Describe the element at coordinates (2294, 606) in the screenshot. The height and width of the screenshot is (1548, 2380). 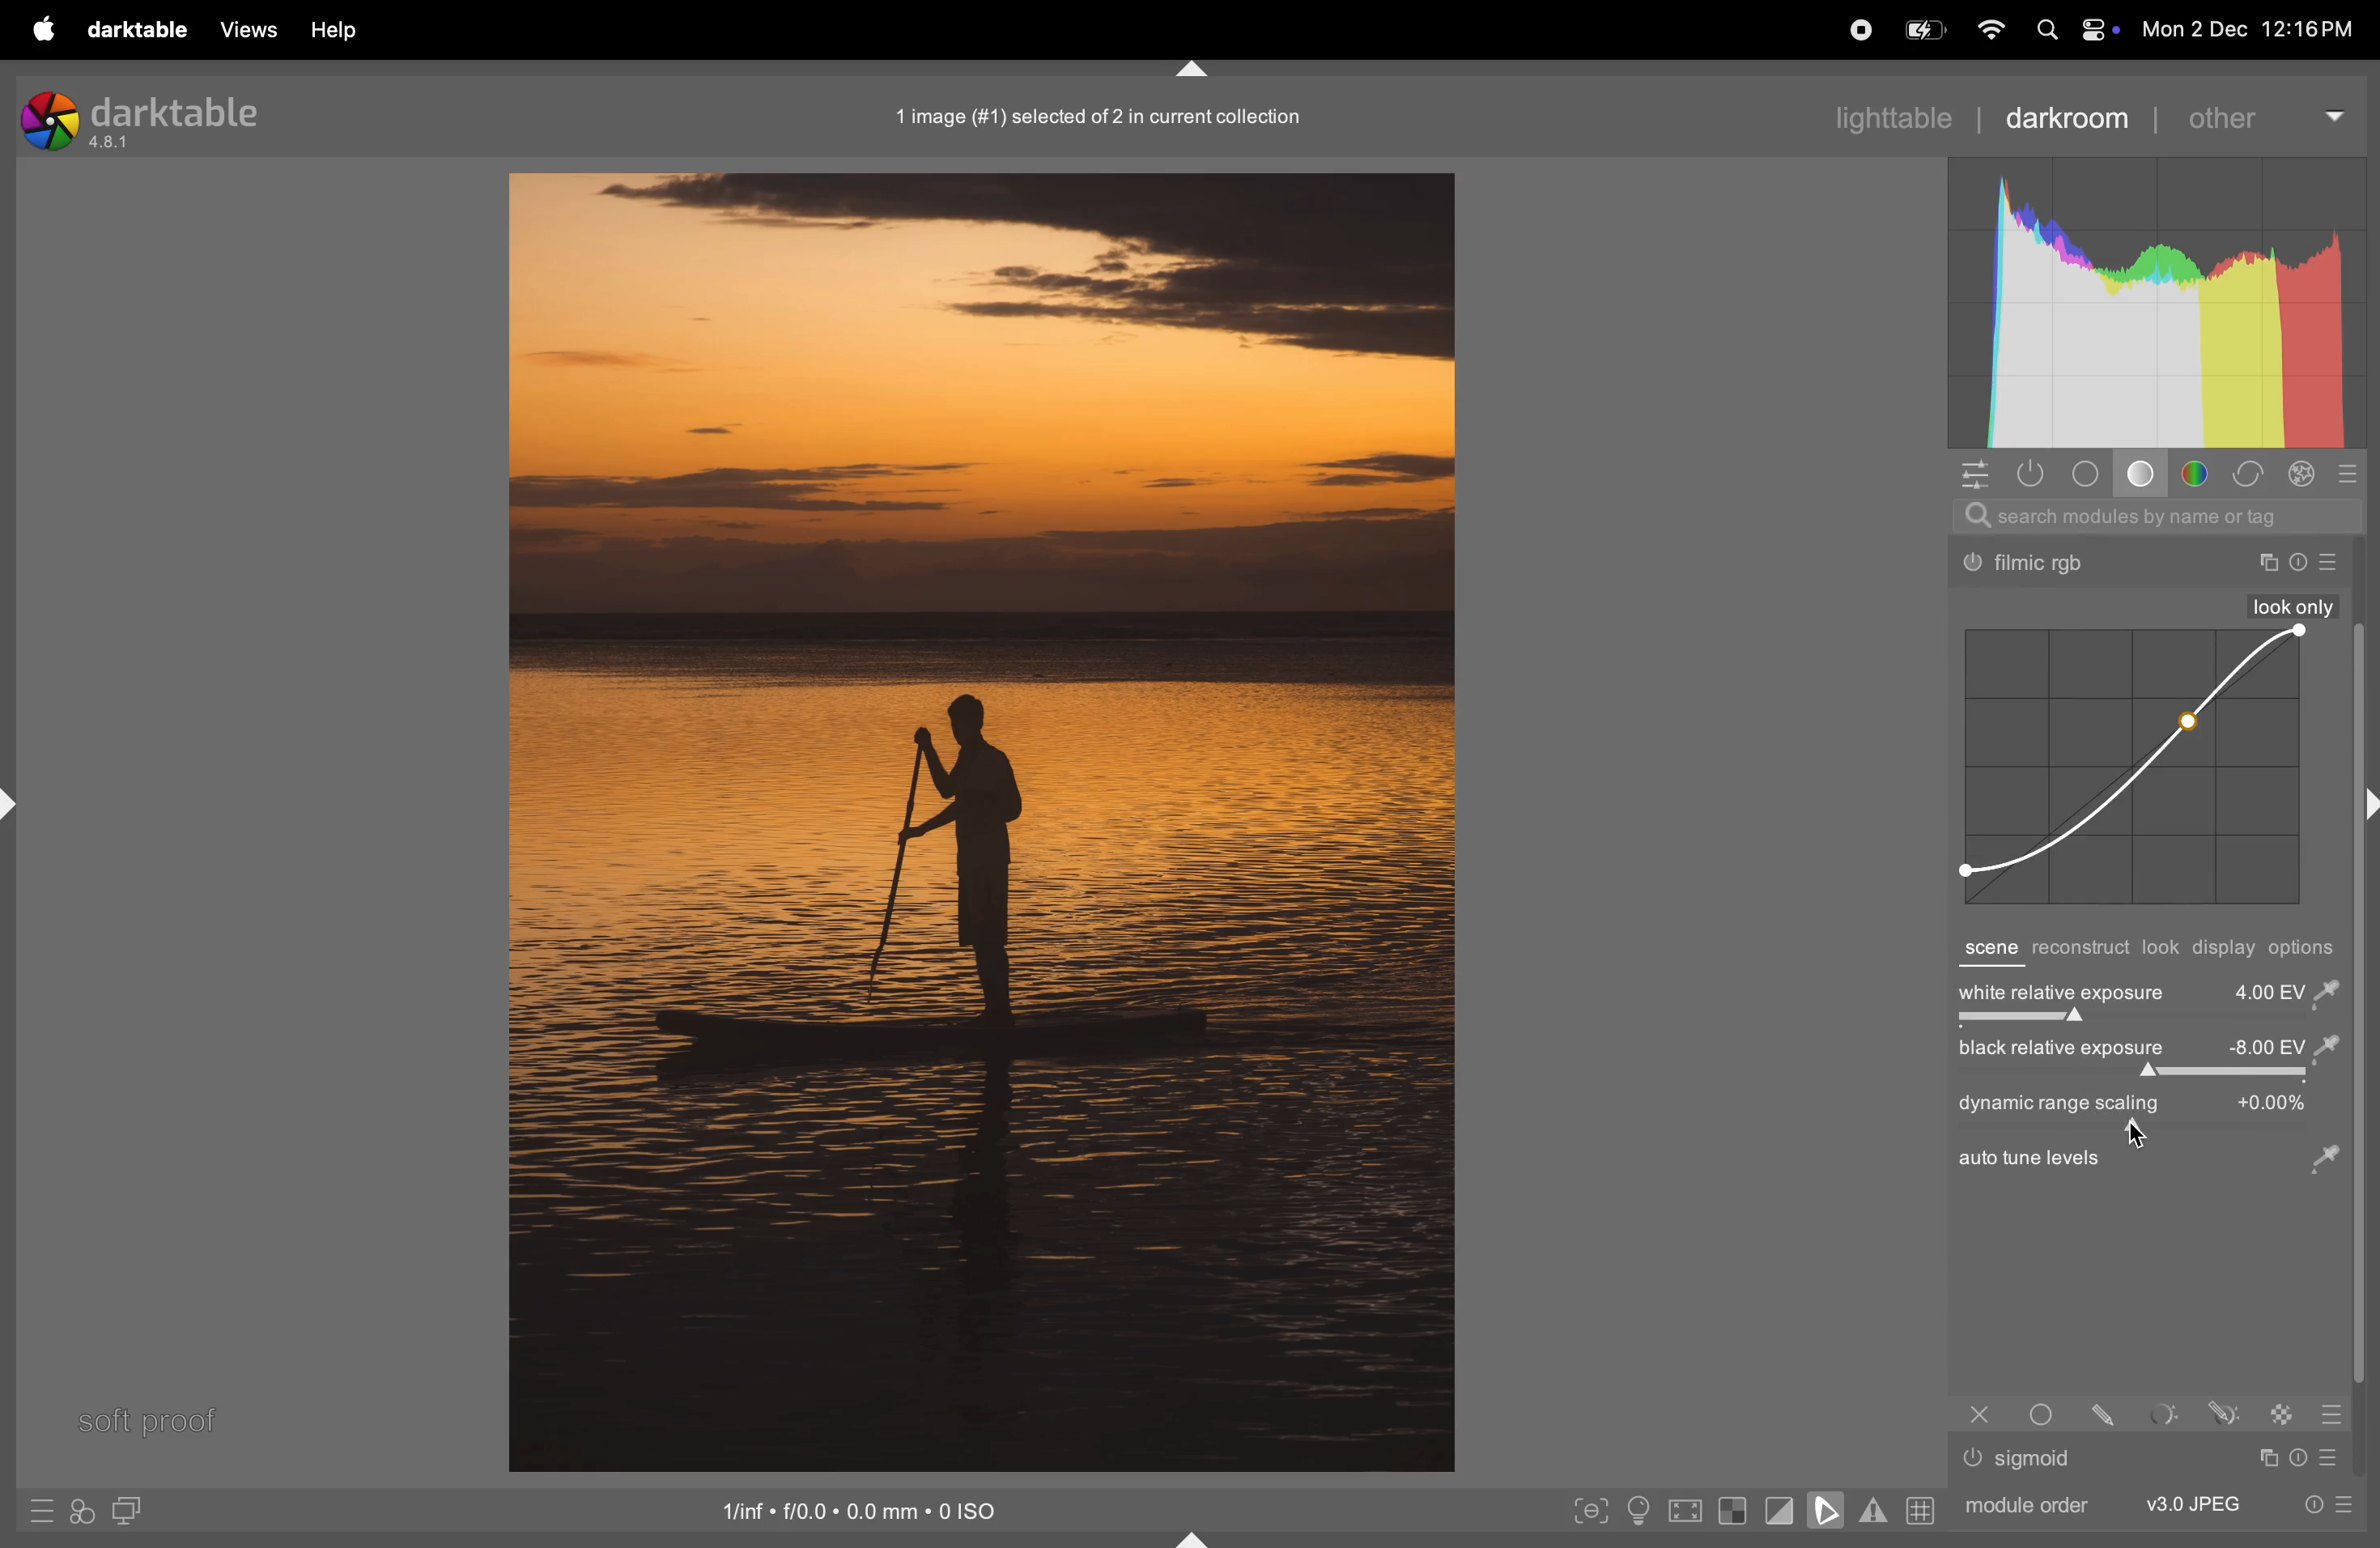
I see `` at that location.